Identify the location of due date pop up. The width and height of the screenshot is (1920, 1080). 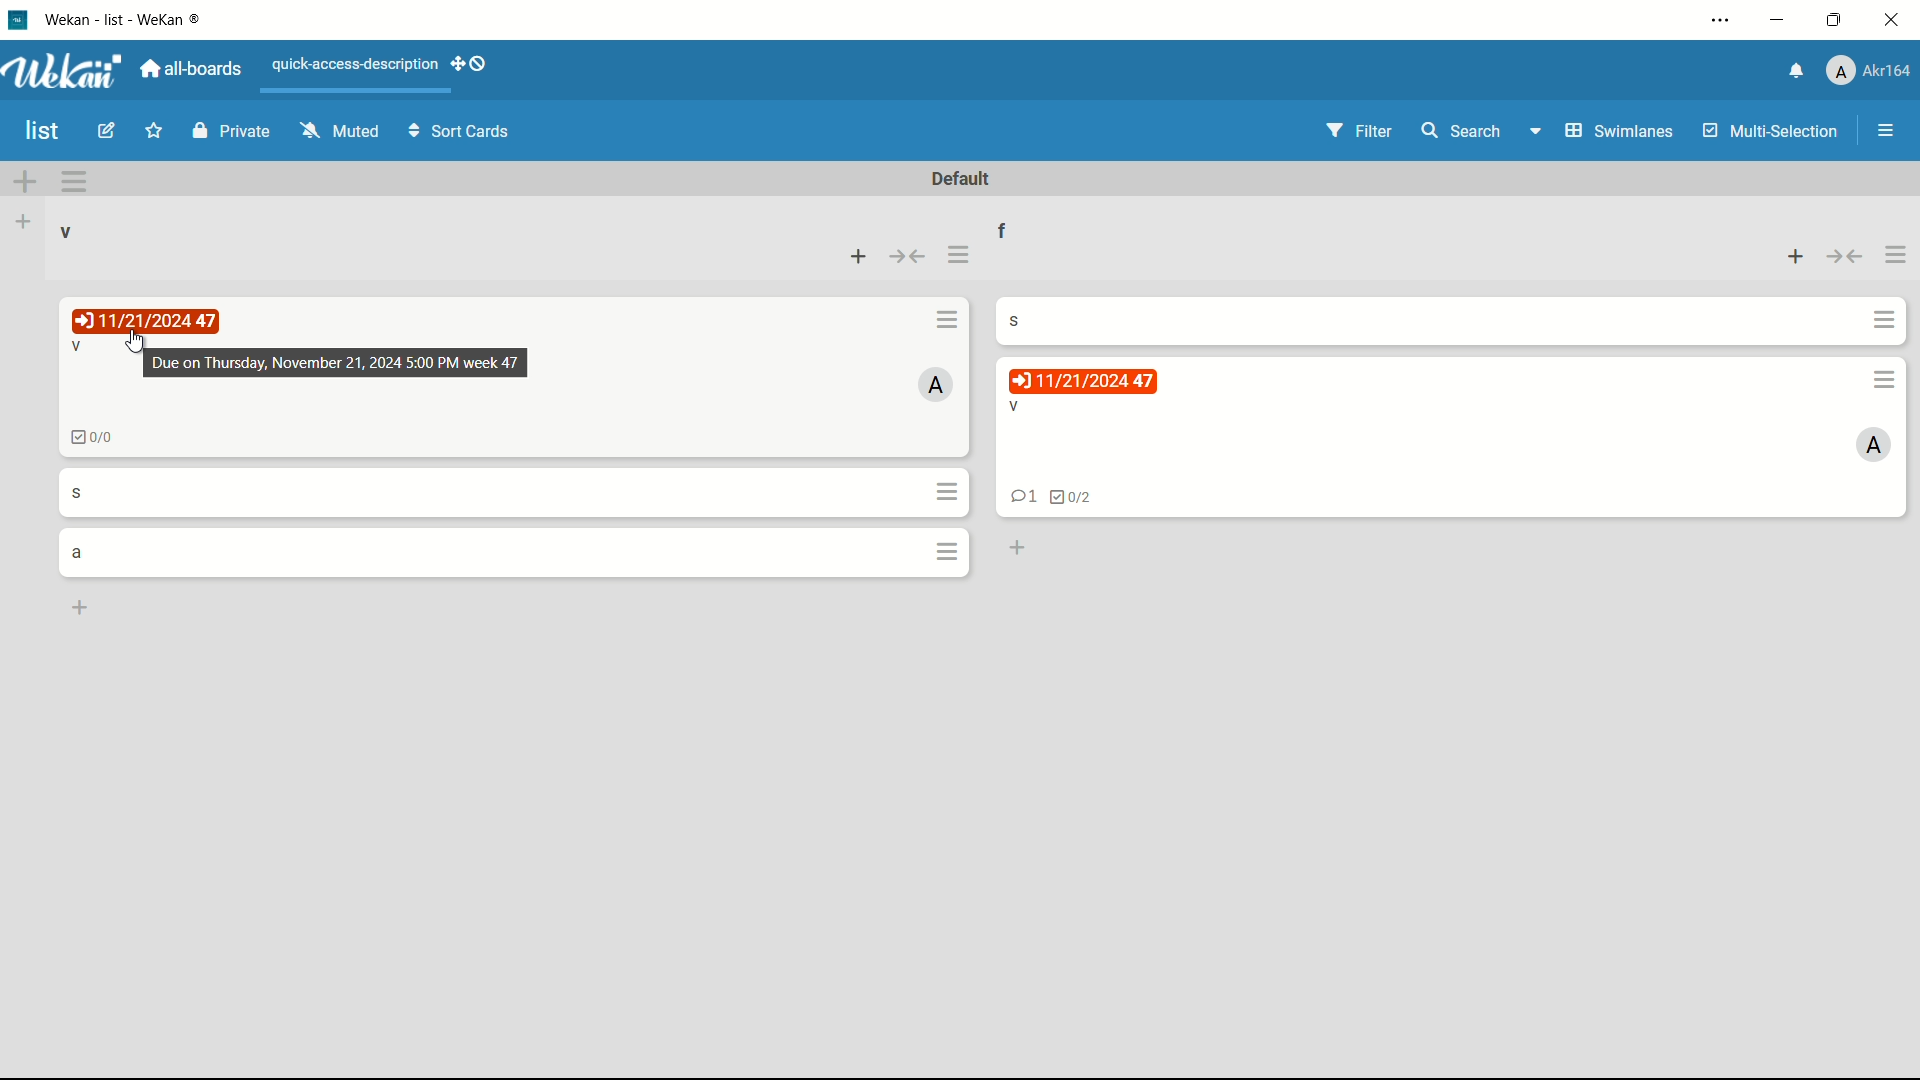
(335, 363).